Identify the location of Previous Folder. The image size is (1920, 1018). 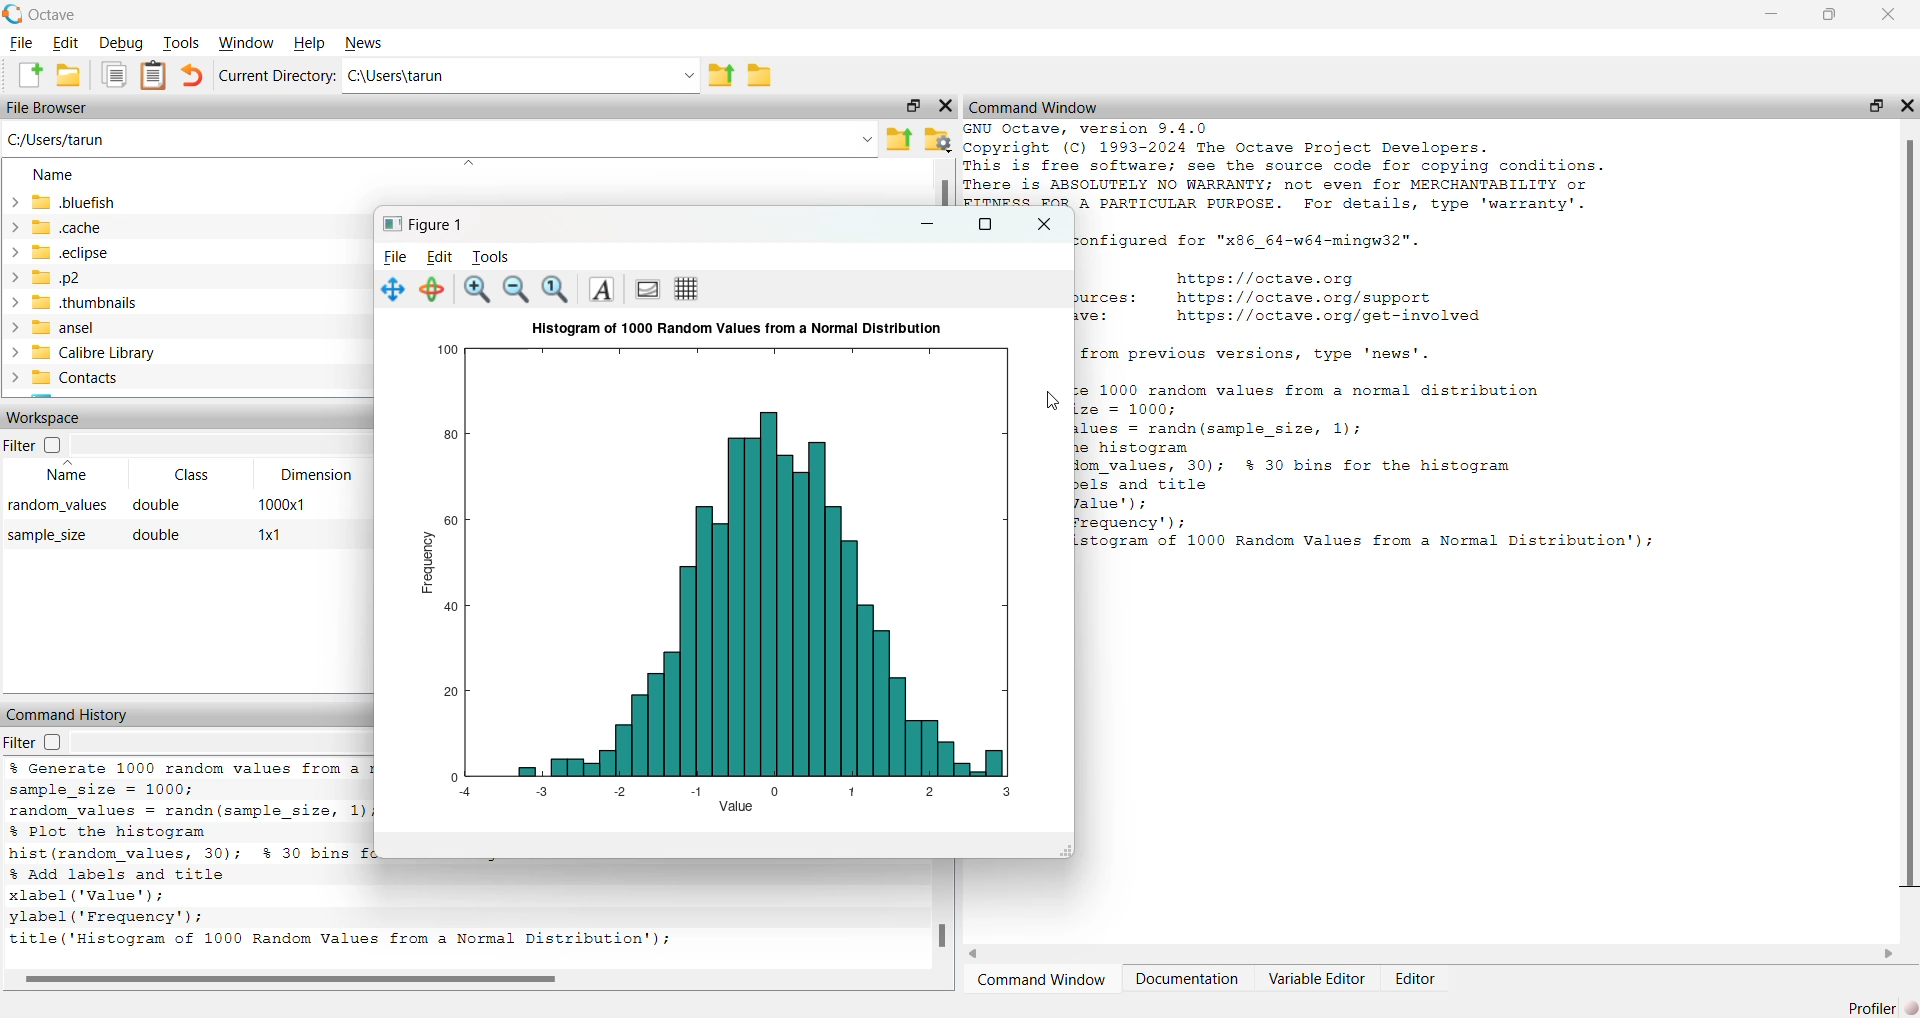
(722, 77).